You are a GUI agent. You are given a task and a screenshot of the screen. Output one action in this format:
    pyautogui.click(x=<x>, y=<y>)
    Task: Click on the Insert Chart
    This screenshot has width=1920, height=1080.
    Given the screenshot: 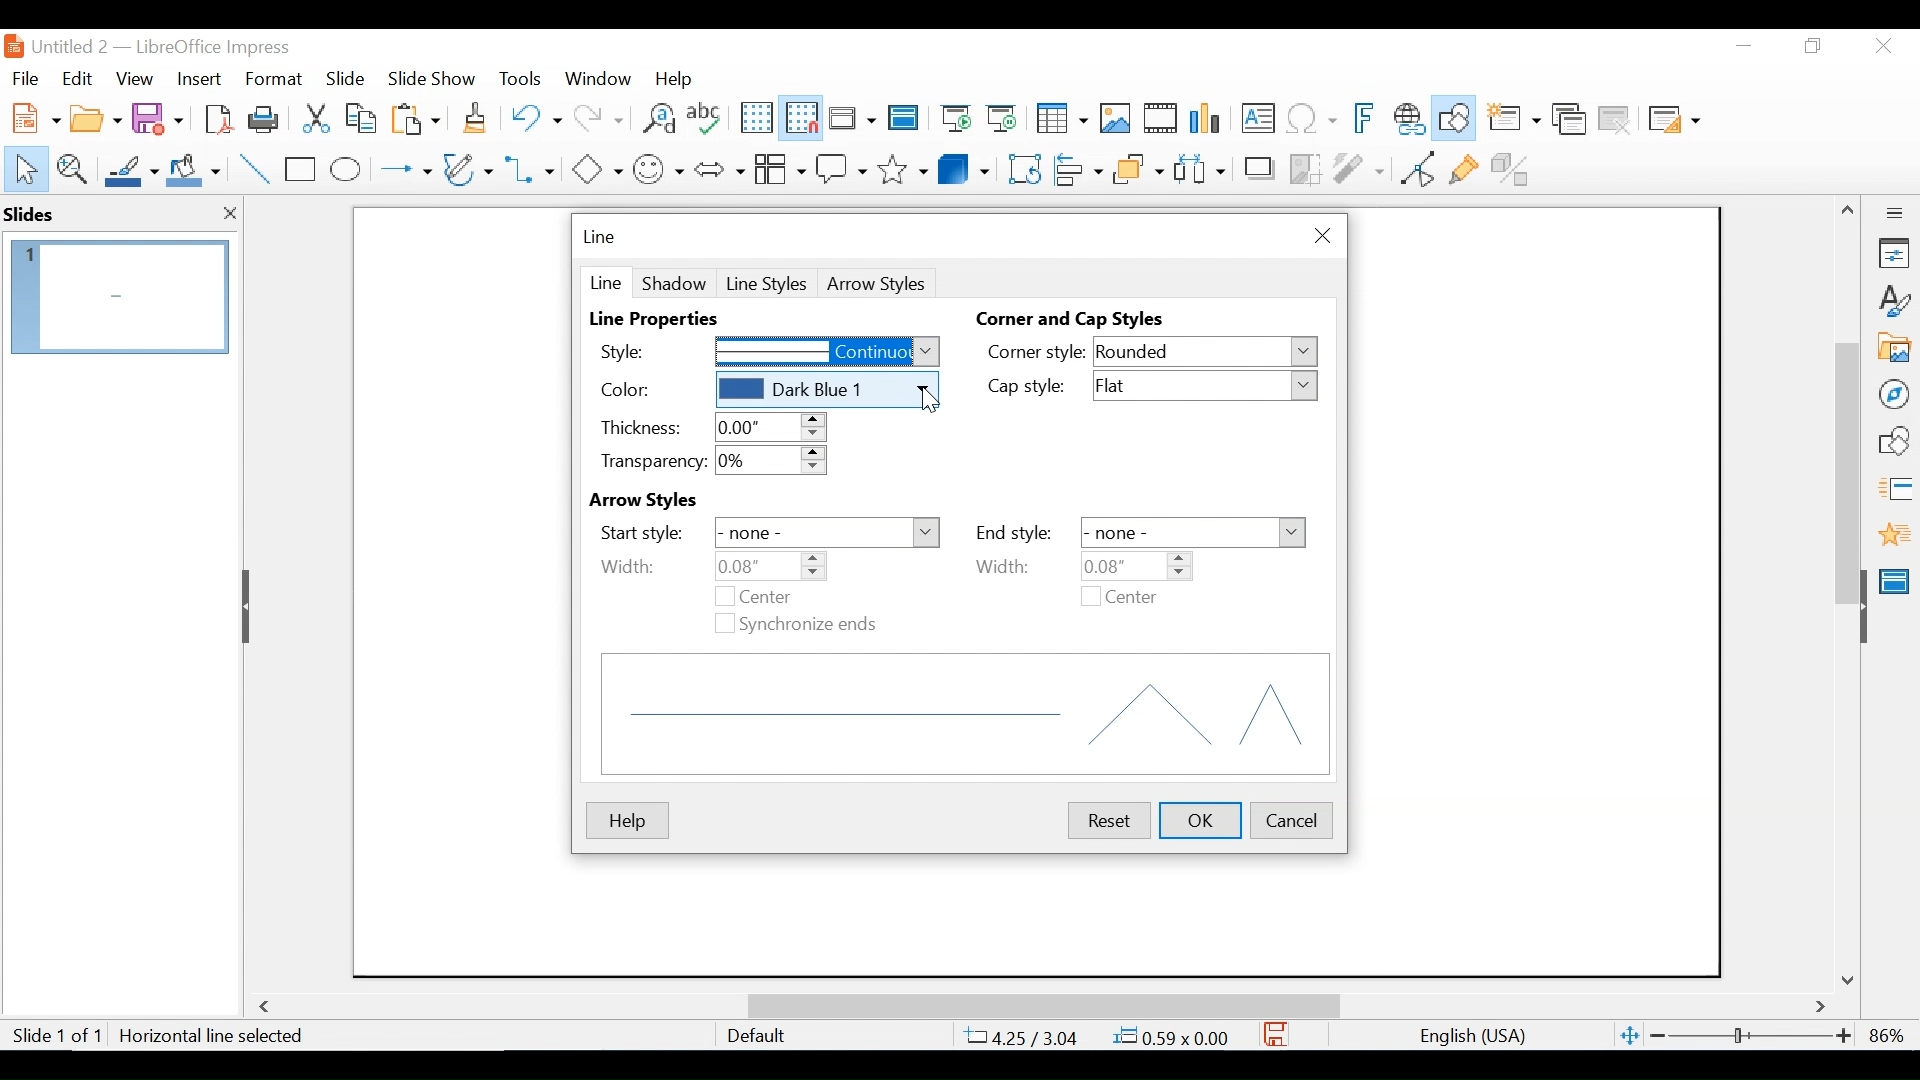 What is the action you would take?
    pyautogui.click(x=1208, y=120)
    